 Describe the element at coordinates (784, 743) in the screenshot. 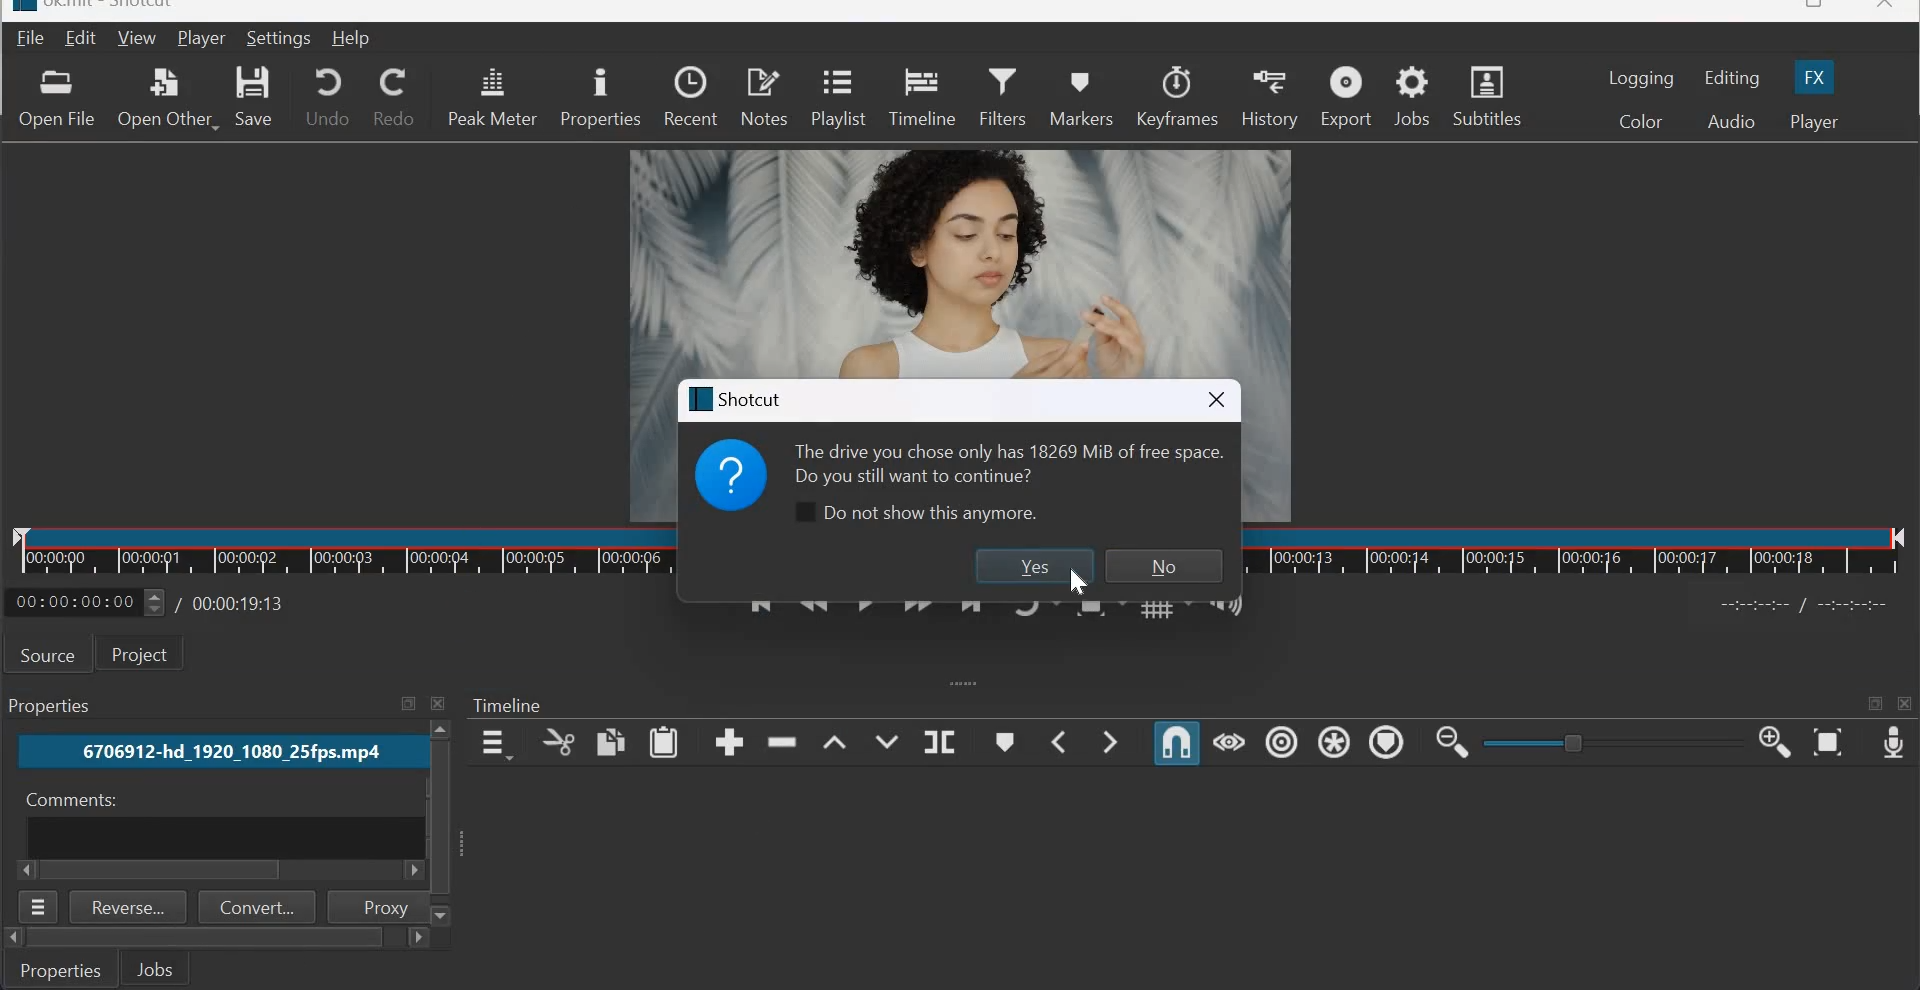

I see `ripple delete` at that location.